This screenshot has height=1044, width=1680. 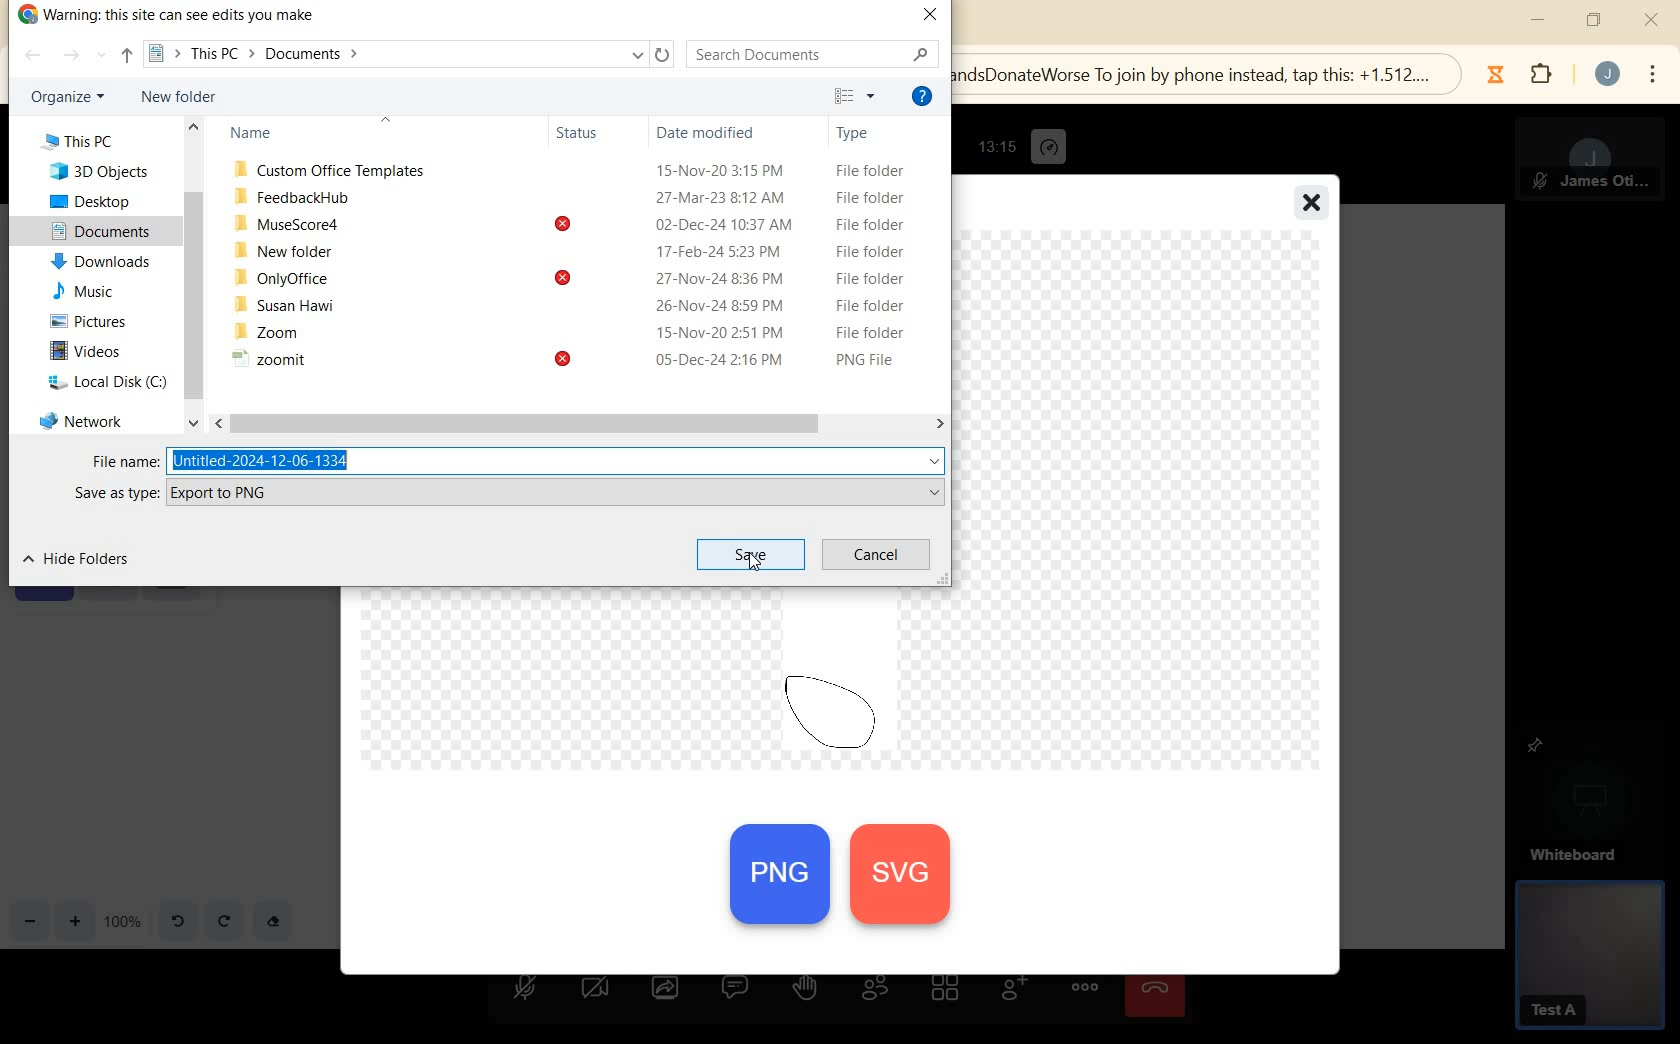 I want to click on local disk (c), so click(x=104, y=383).